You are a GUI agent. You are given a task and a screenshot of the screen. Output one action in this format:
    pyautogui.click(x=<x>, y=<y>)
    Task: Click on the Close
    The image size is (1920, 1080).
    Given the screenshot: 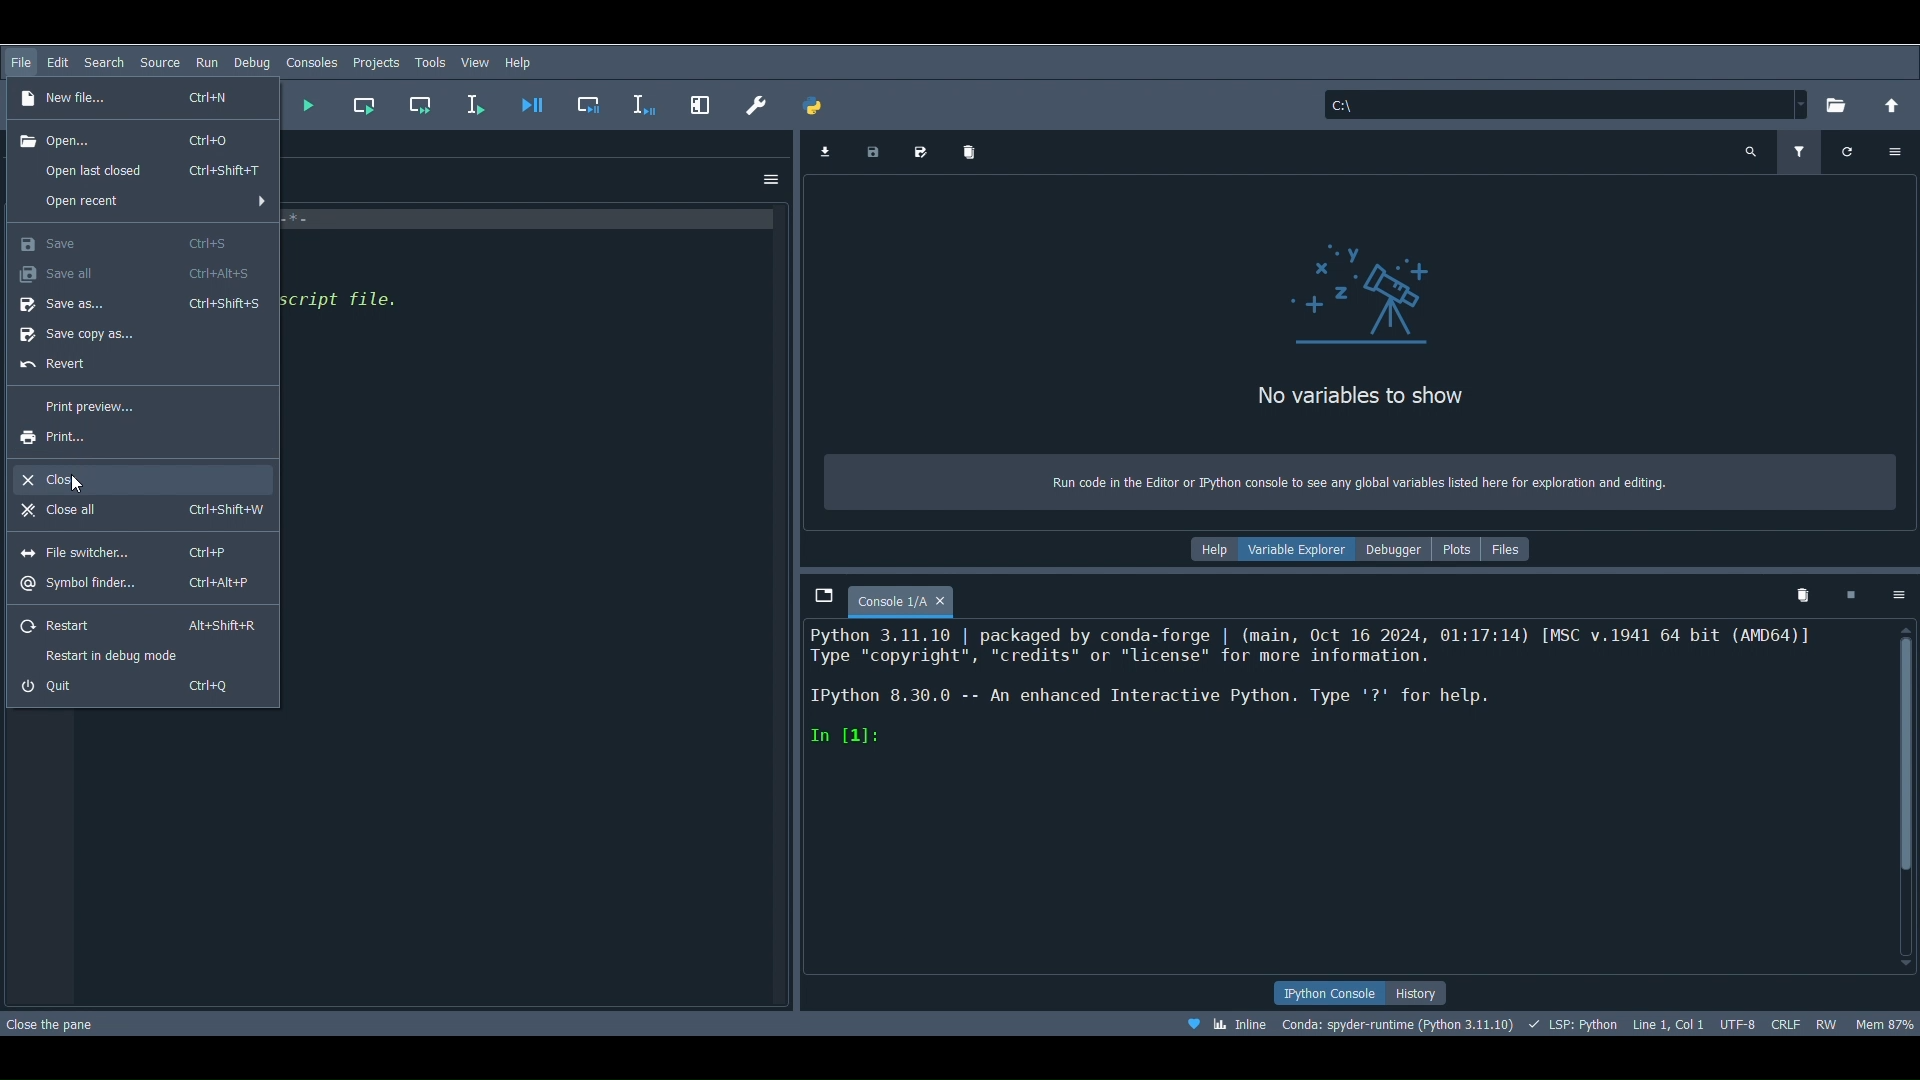 What is the action you would take?
    pyautogui.click(x=54, y=479)
    